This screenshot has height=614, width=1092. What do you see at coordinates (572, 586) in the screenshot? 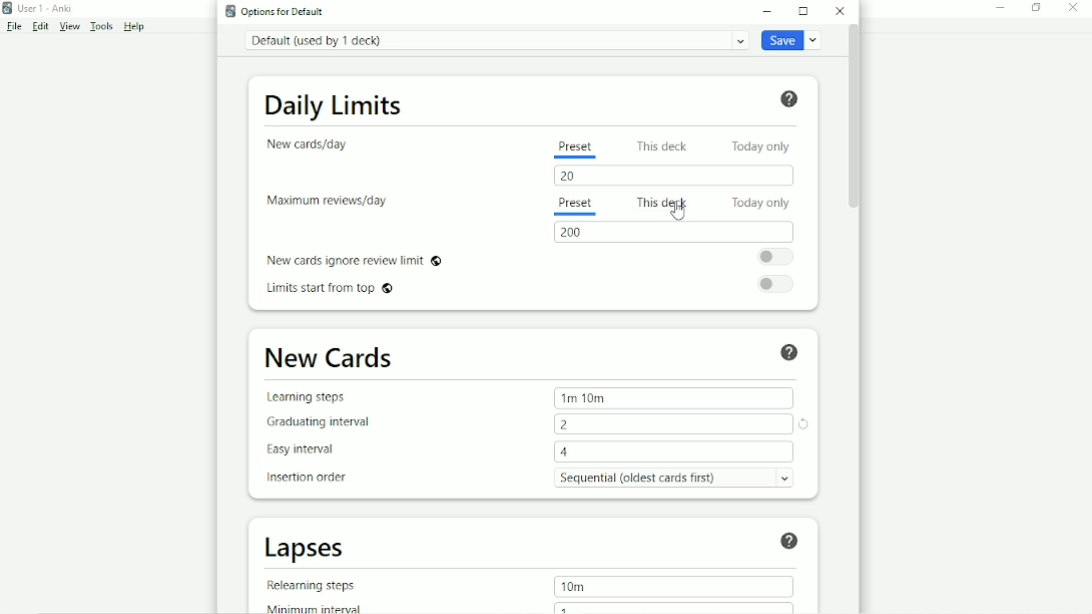
I see `10m` at bounding box center [572, 586].